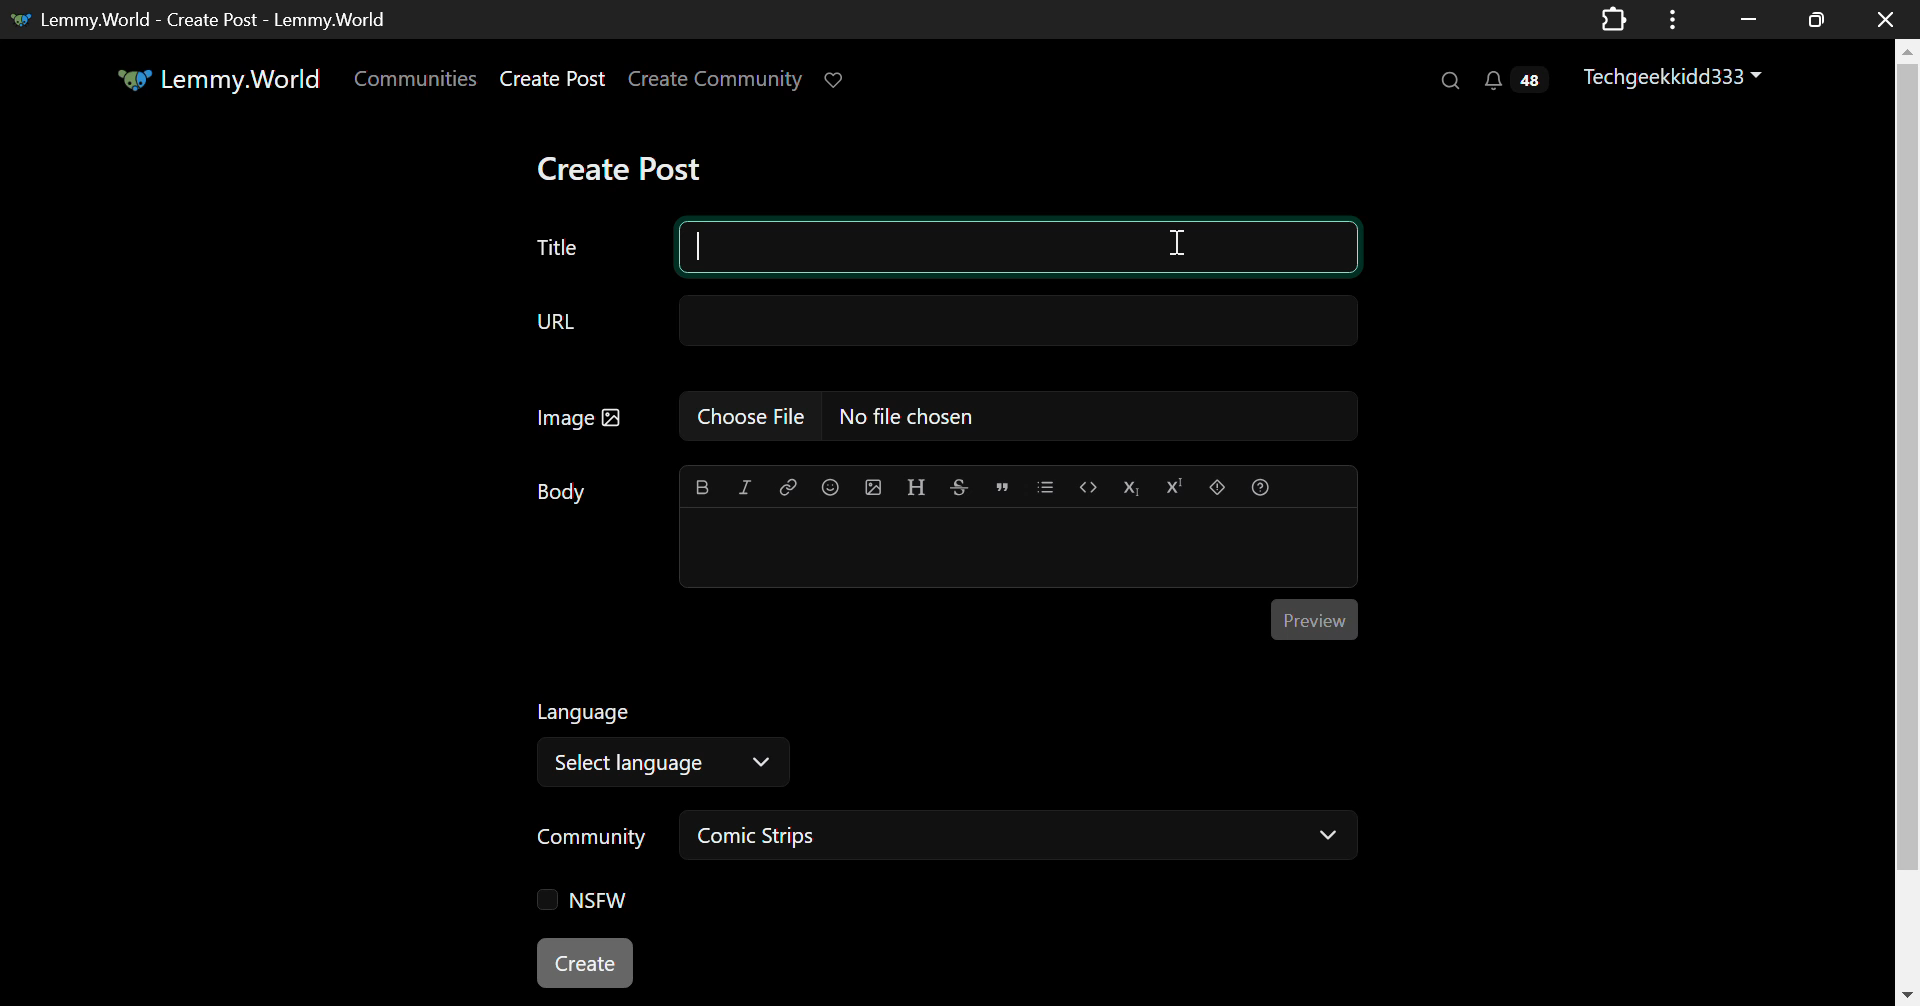 This screenshot has height=1006, width=1920. Describe the element at coordinates (583, 713) in the screenshot. I see `Language` at that location.